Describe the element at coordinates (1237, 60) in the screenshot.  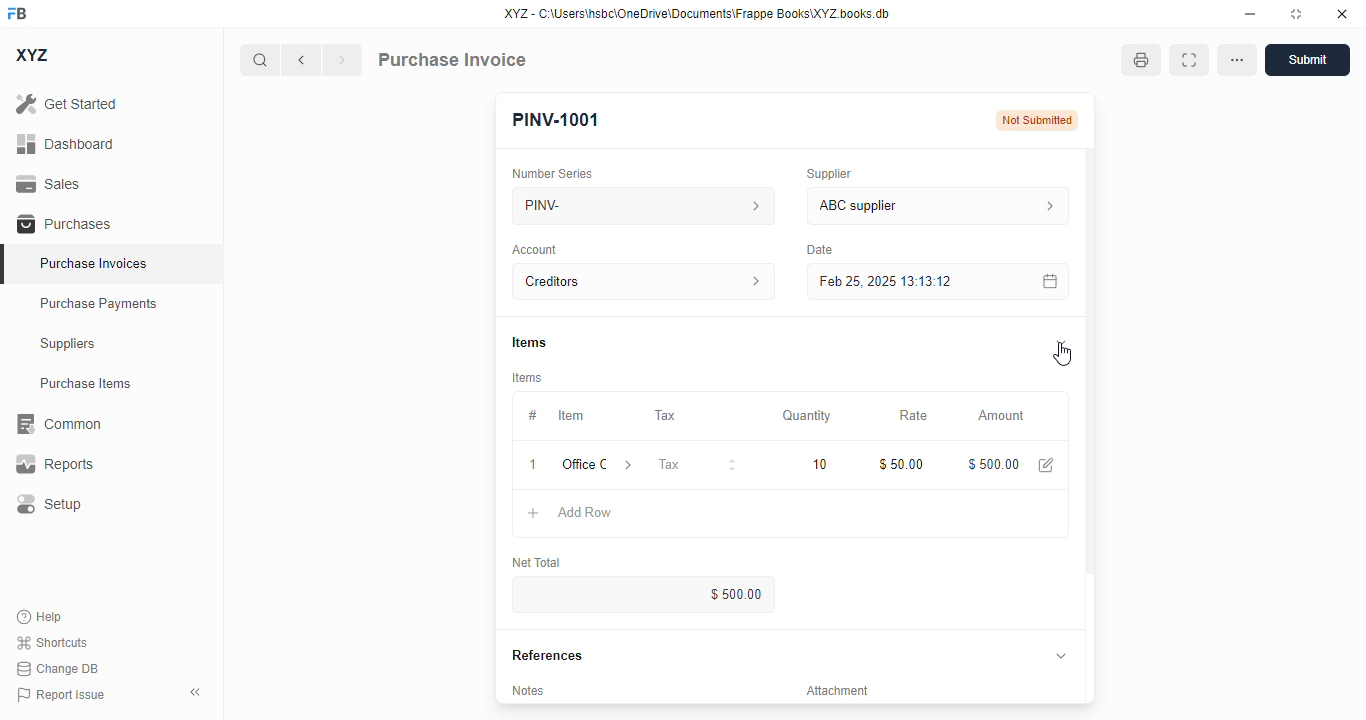
I see `option` at that location.